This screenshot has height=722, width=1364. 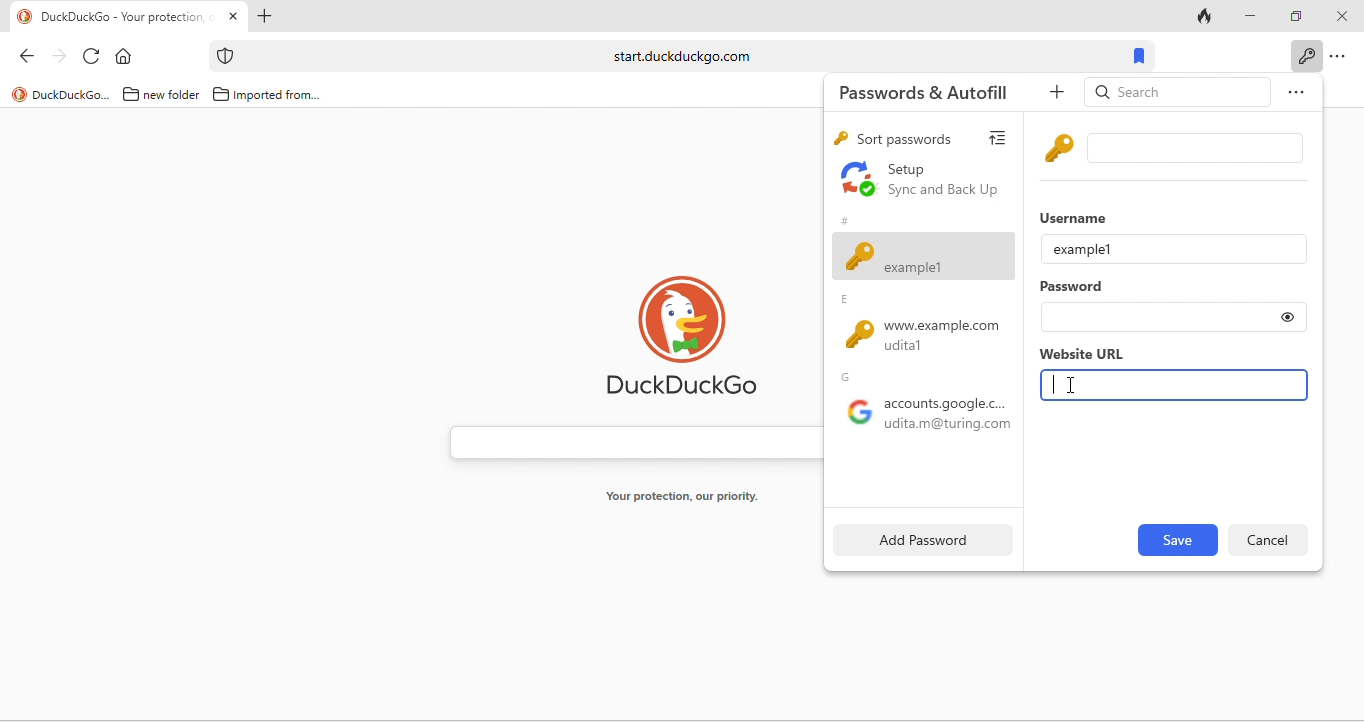 What do you see at coordinates (683, 497) in the screenshot?
I see `your protection, our priority.` at bounding box center [683, 497].